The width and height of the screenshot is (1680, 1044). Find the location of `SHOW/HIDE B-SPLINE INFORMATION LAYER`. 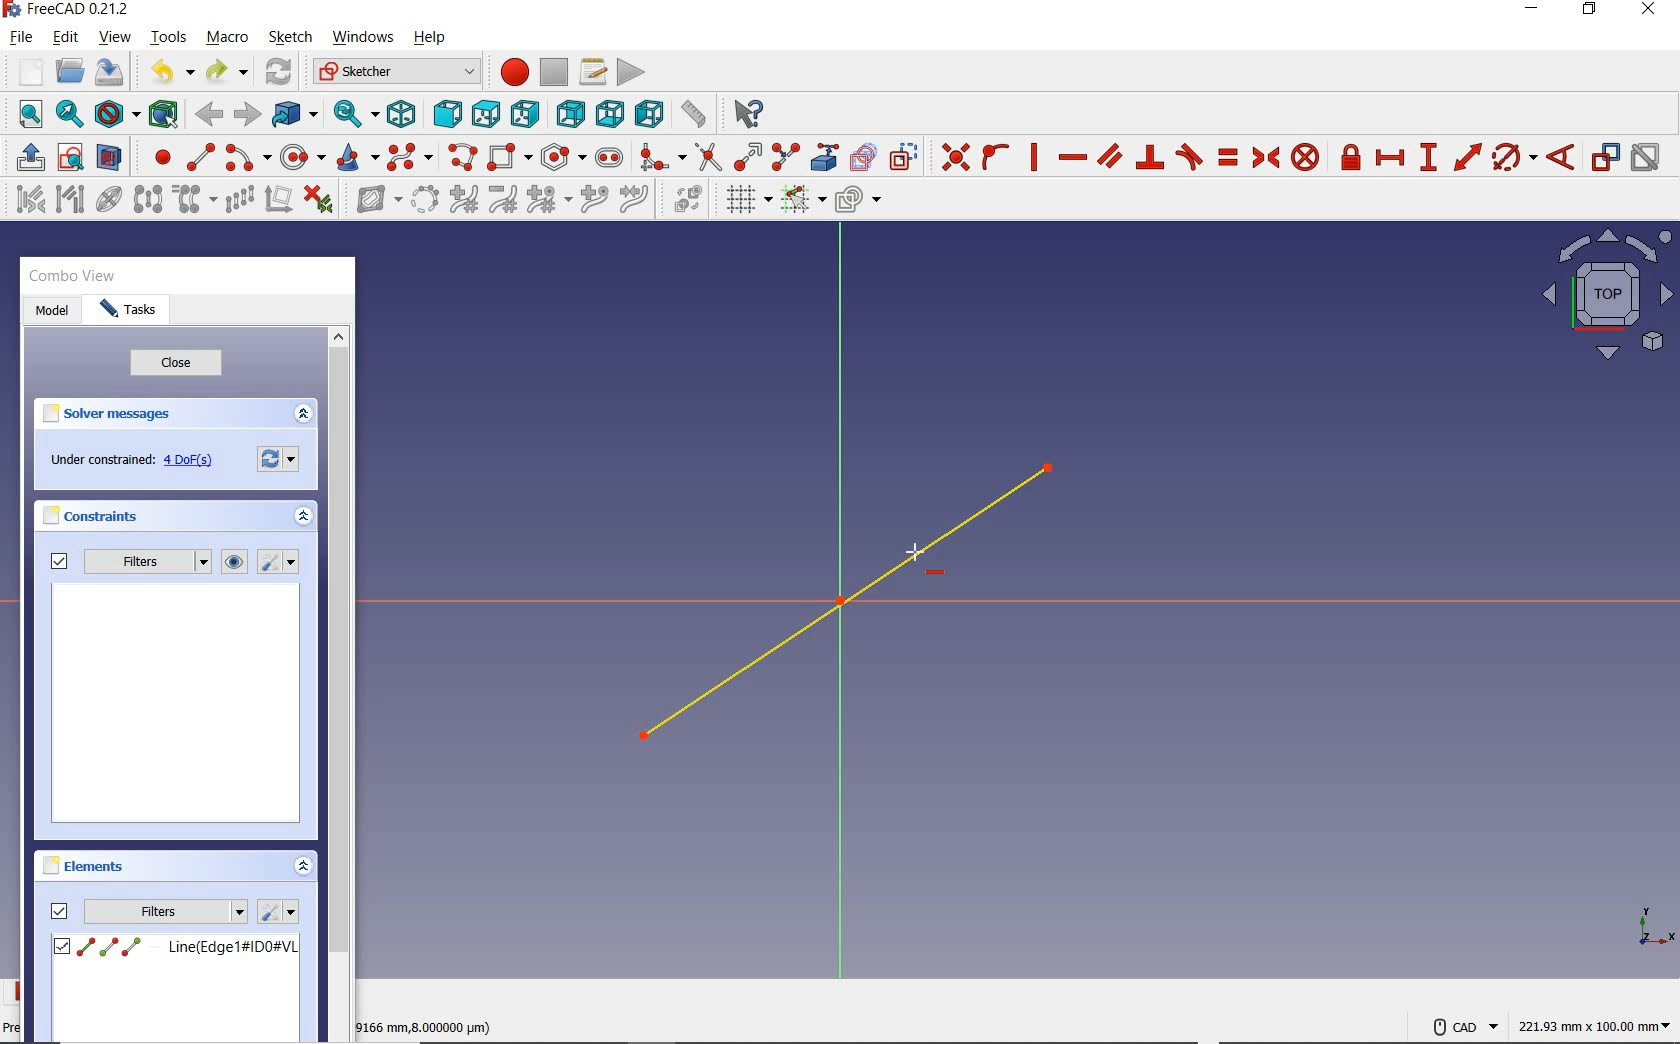

SHOW/HIDE B-SPLINE INFORMATION LAYER is located at coordinates (376, 202).